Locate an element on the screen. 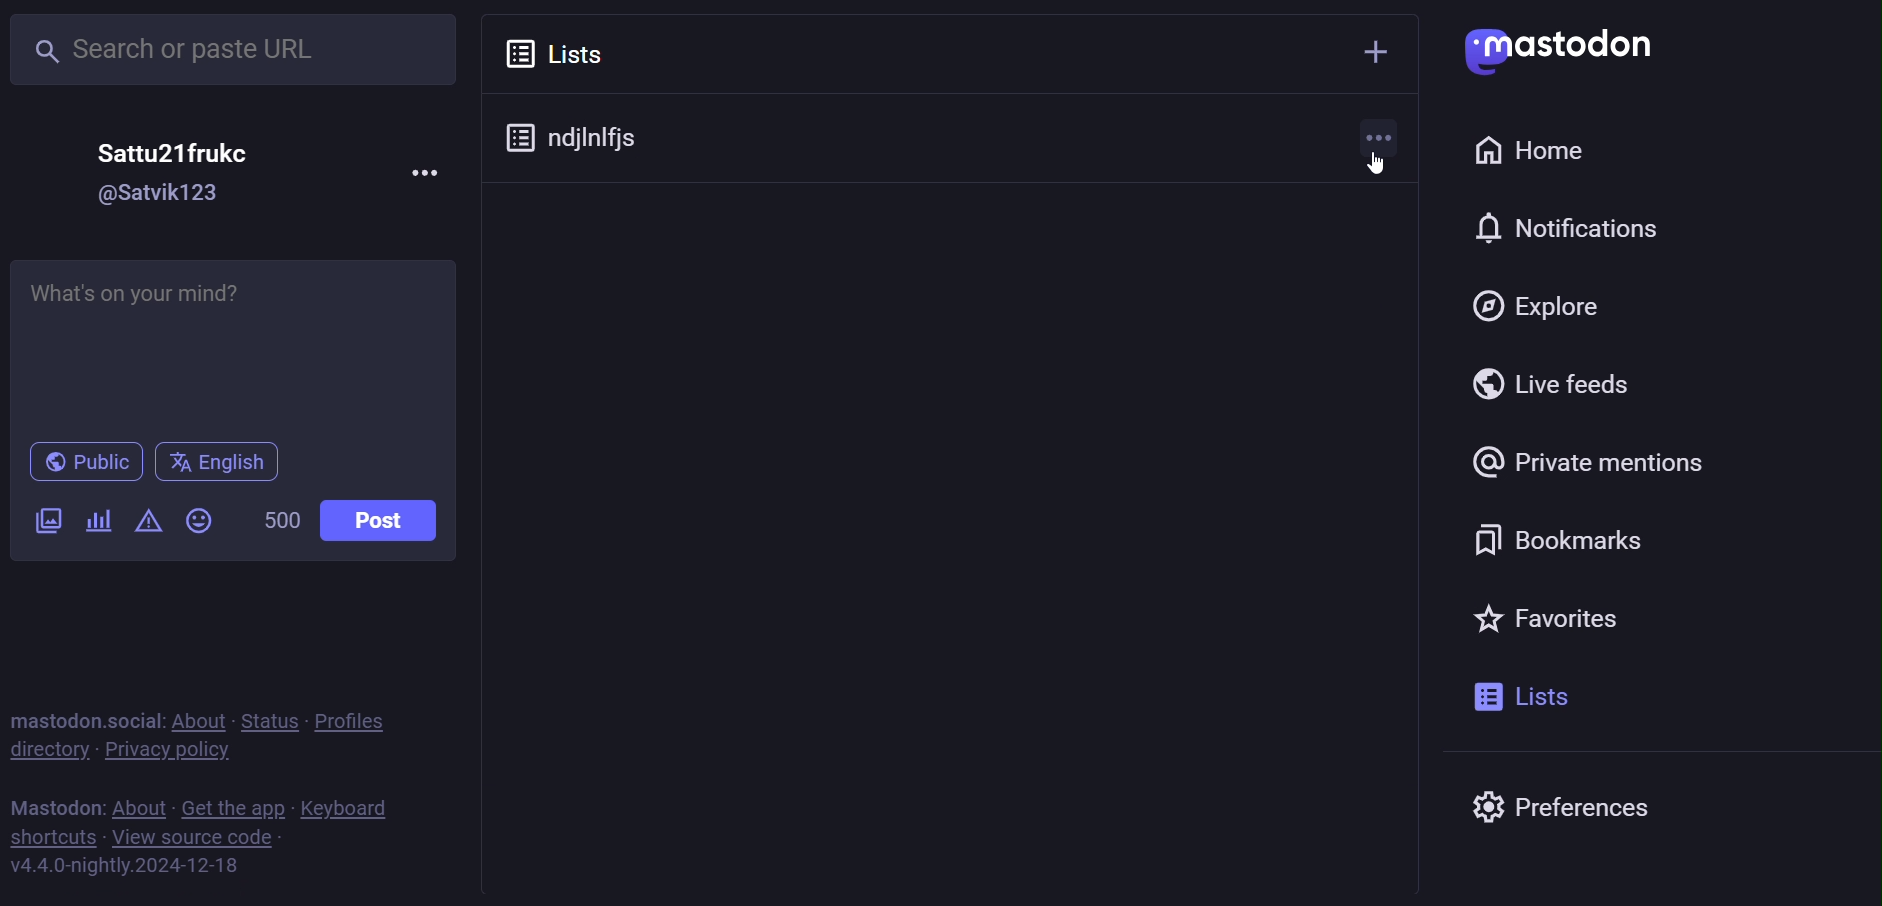  more is located at coordinates (1382, 138).